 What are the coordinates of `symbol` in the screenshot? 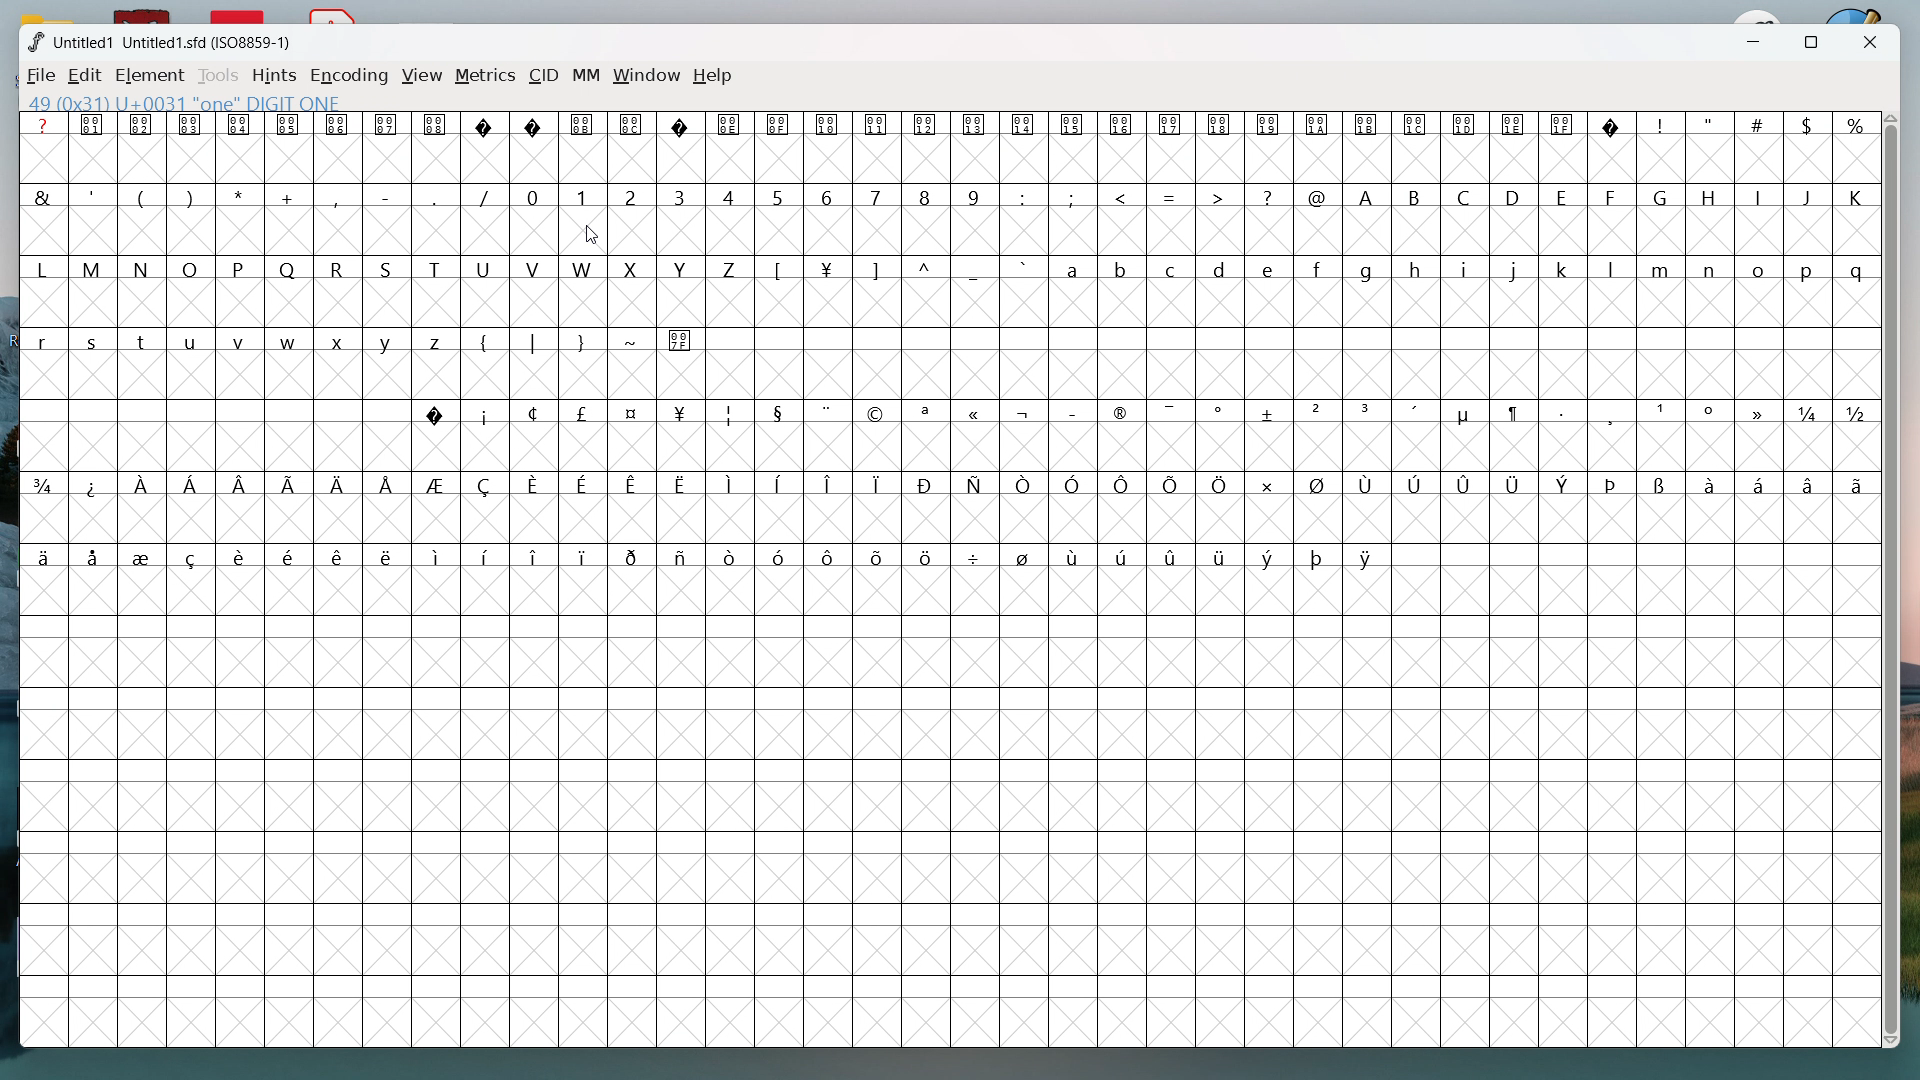 It's located at (779, 124).